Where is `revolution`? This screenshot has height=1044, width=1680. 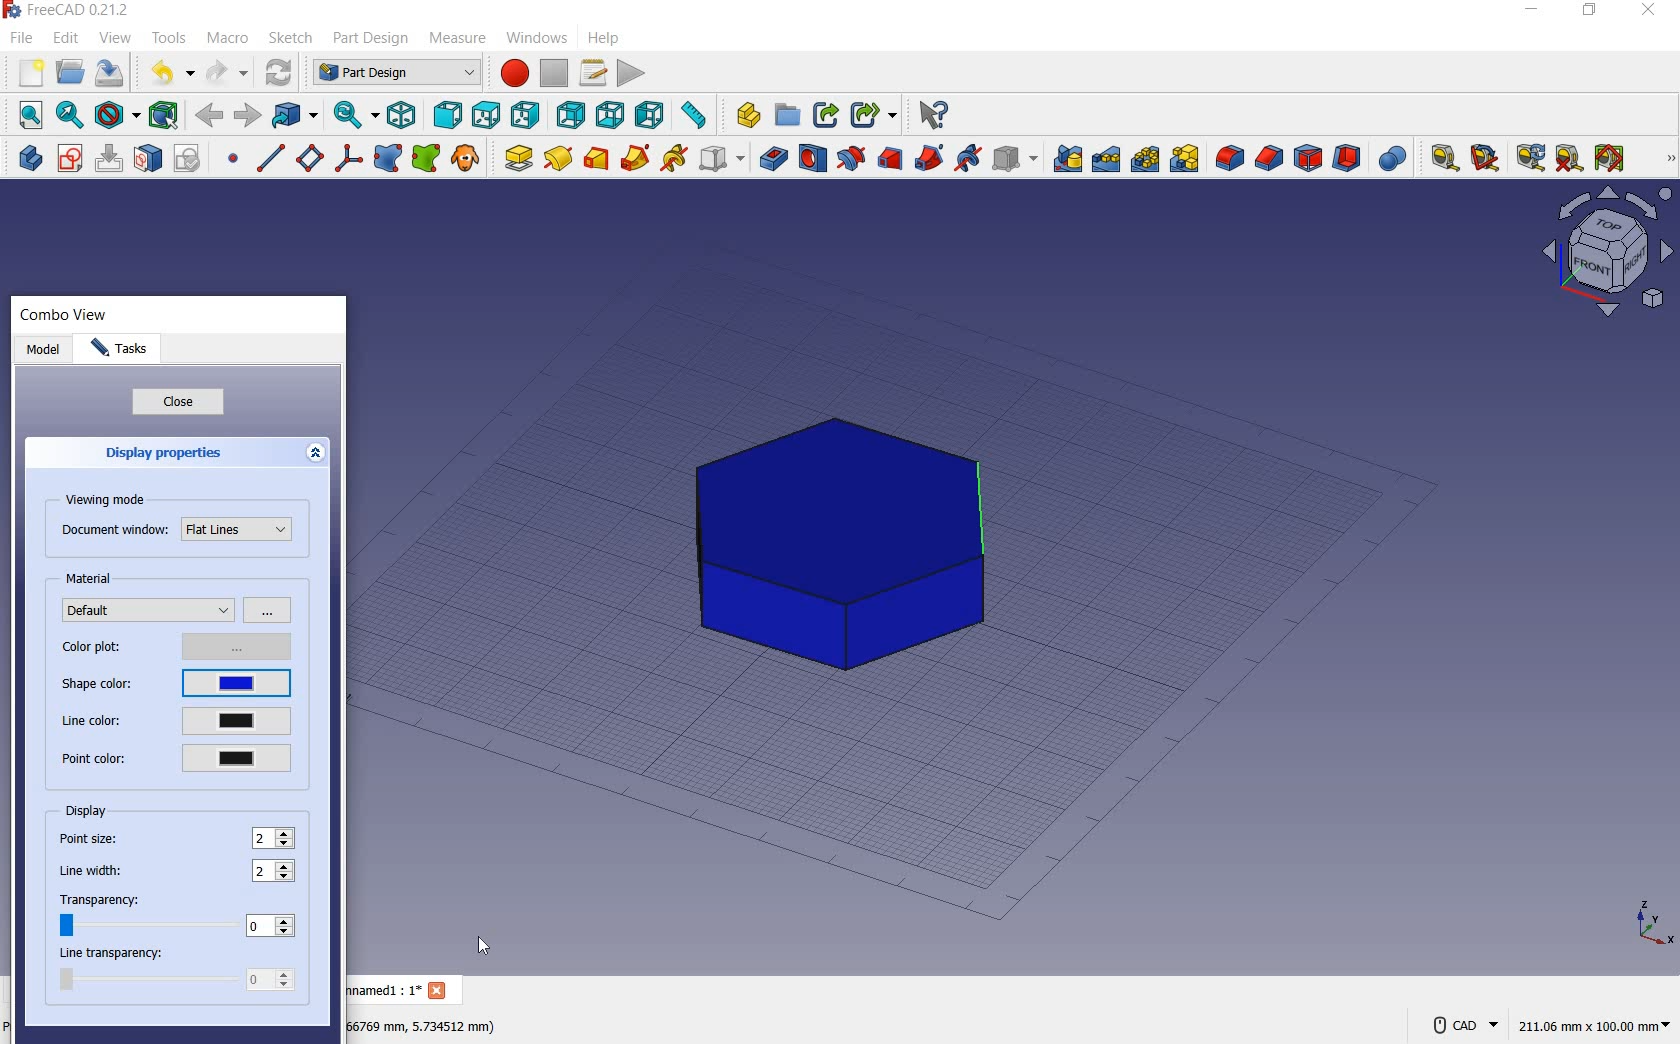 revolution is located at coordinates (558, 157).